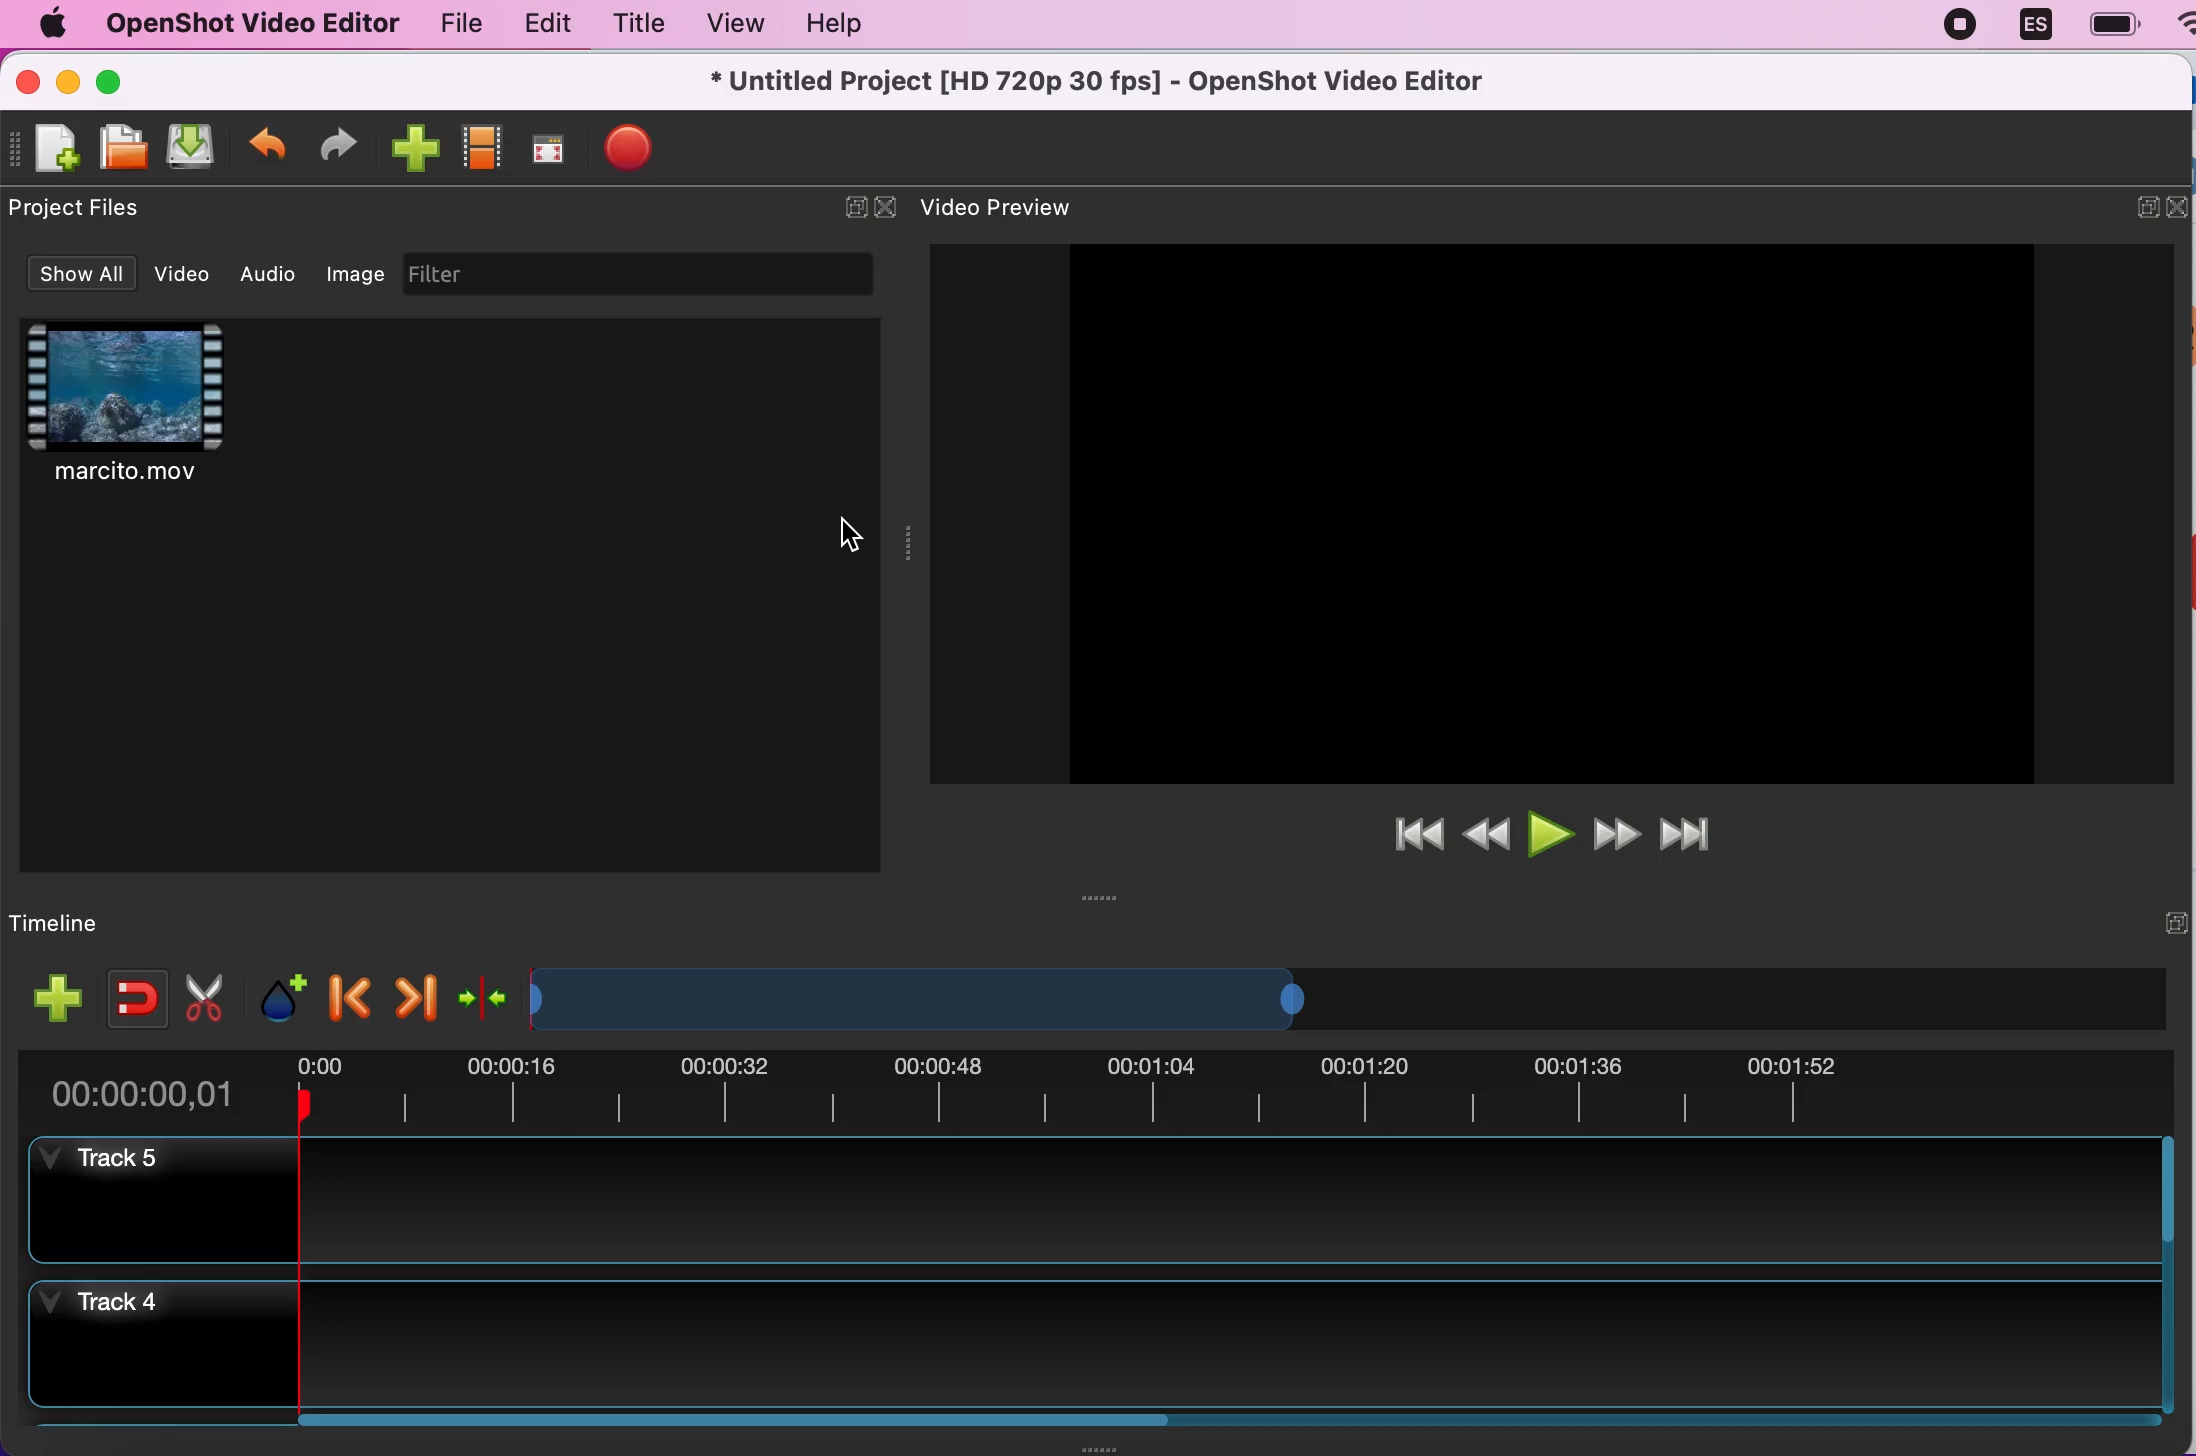 The image size is (2196, 1456). Describe the element at coordinates (1618, 835) in the screenshot. I see `fast forward` at that location.